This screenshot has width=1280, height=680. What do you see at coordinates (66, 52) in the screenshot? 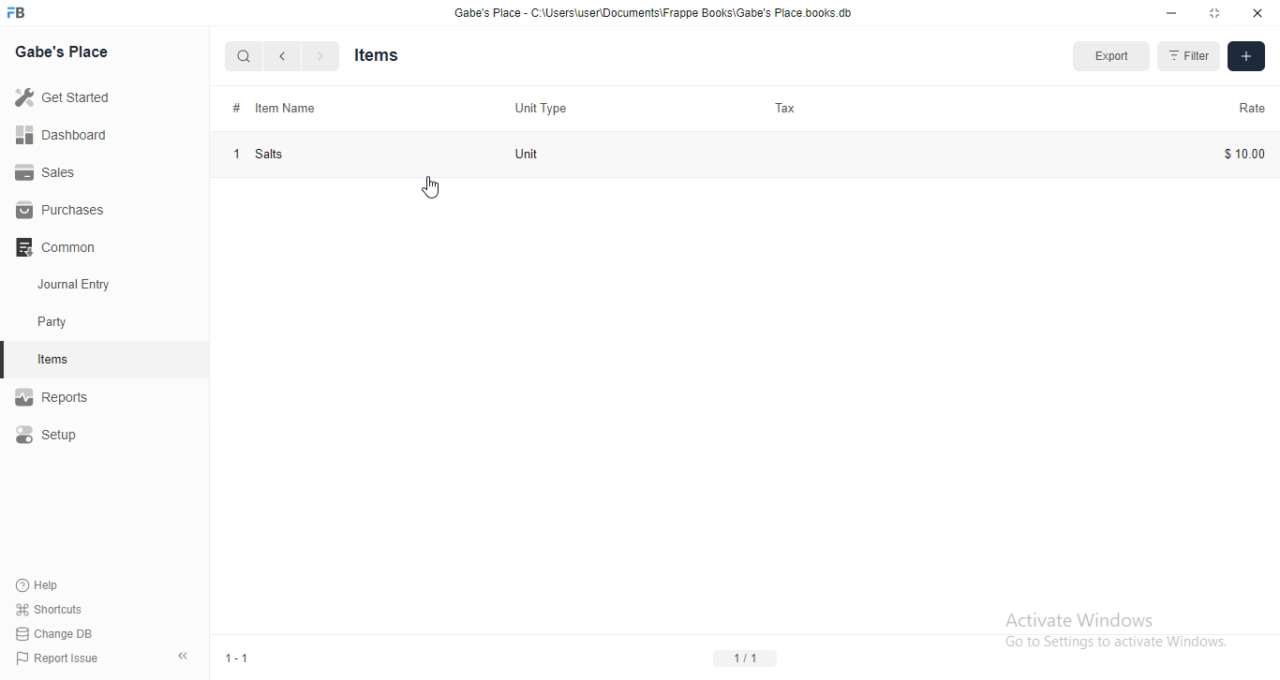
I see `Gabe's Place` at bounding box center [66, 52].